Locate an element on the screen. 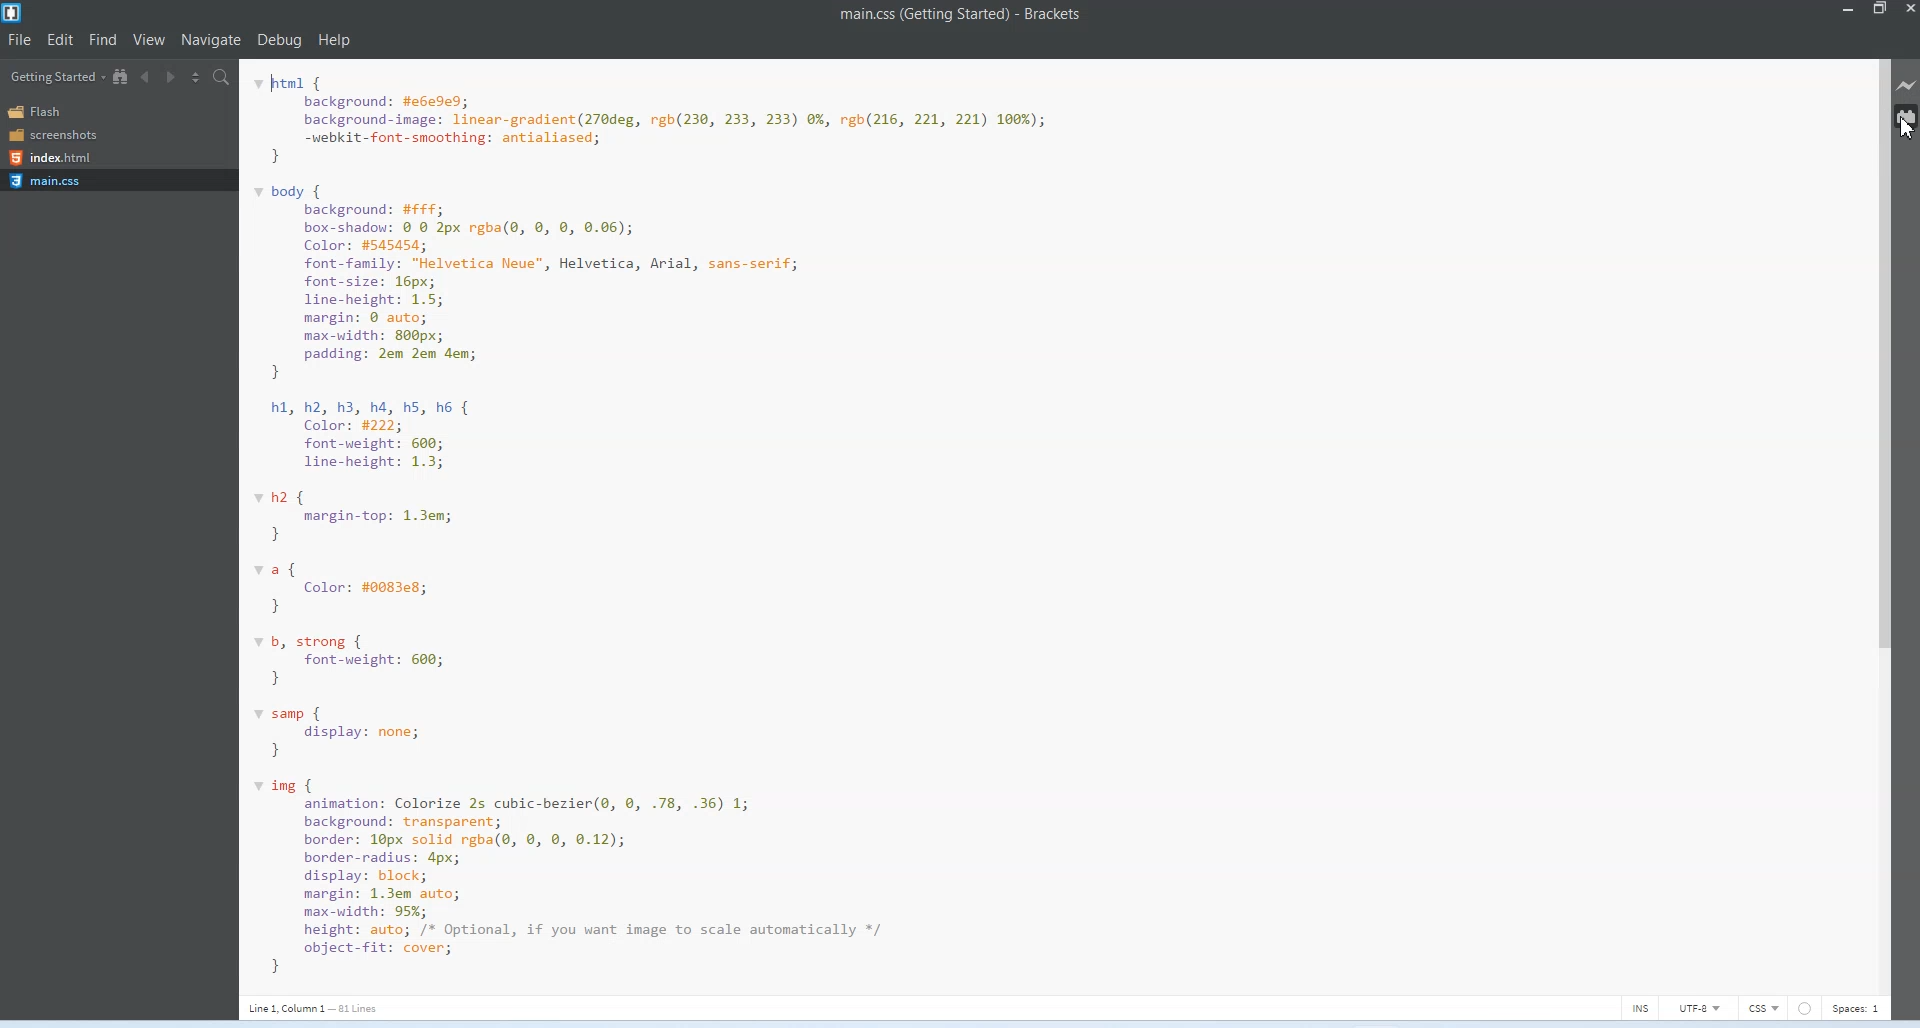 The image size is (1920, 1028). Flash is located at coordinates (43, 111).